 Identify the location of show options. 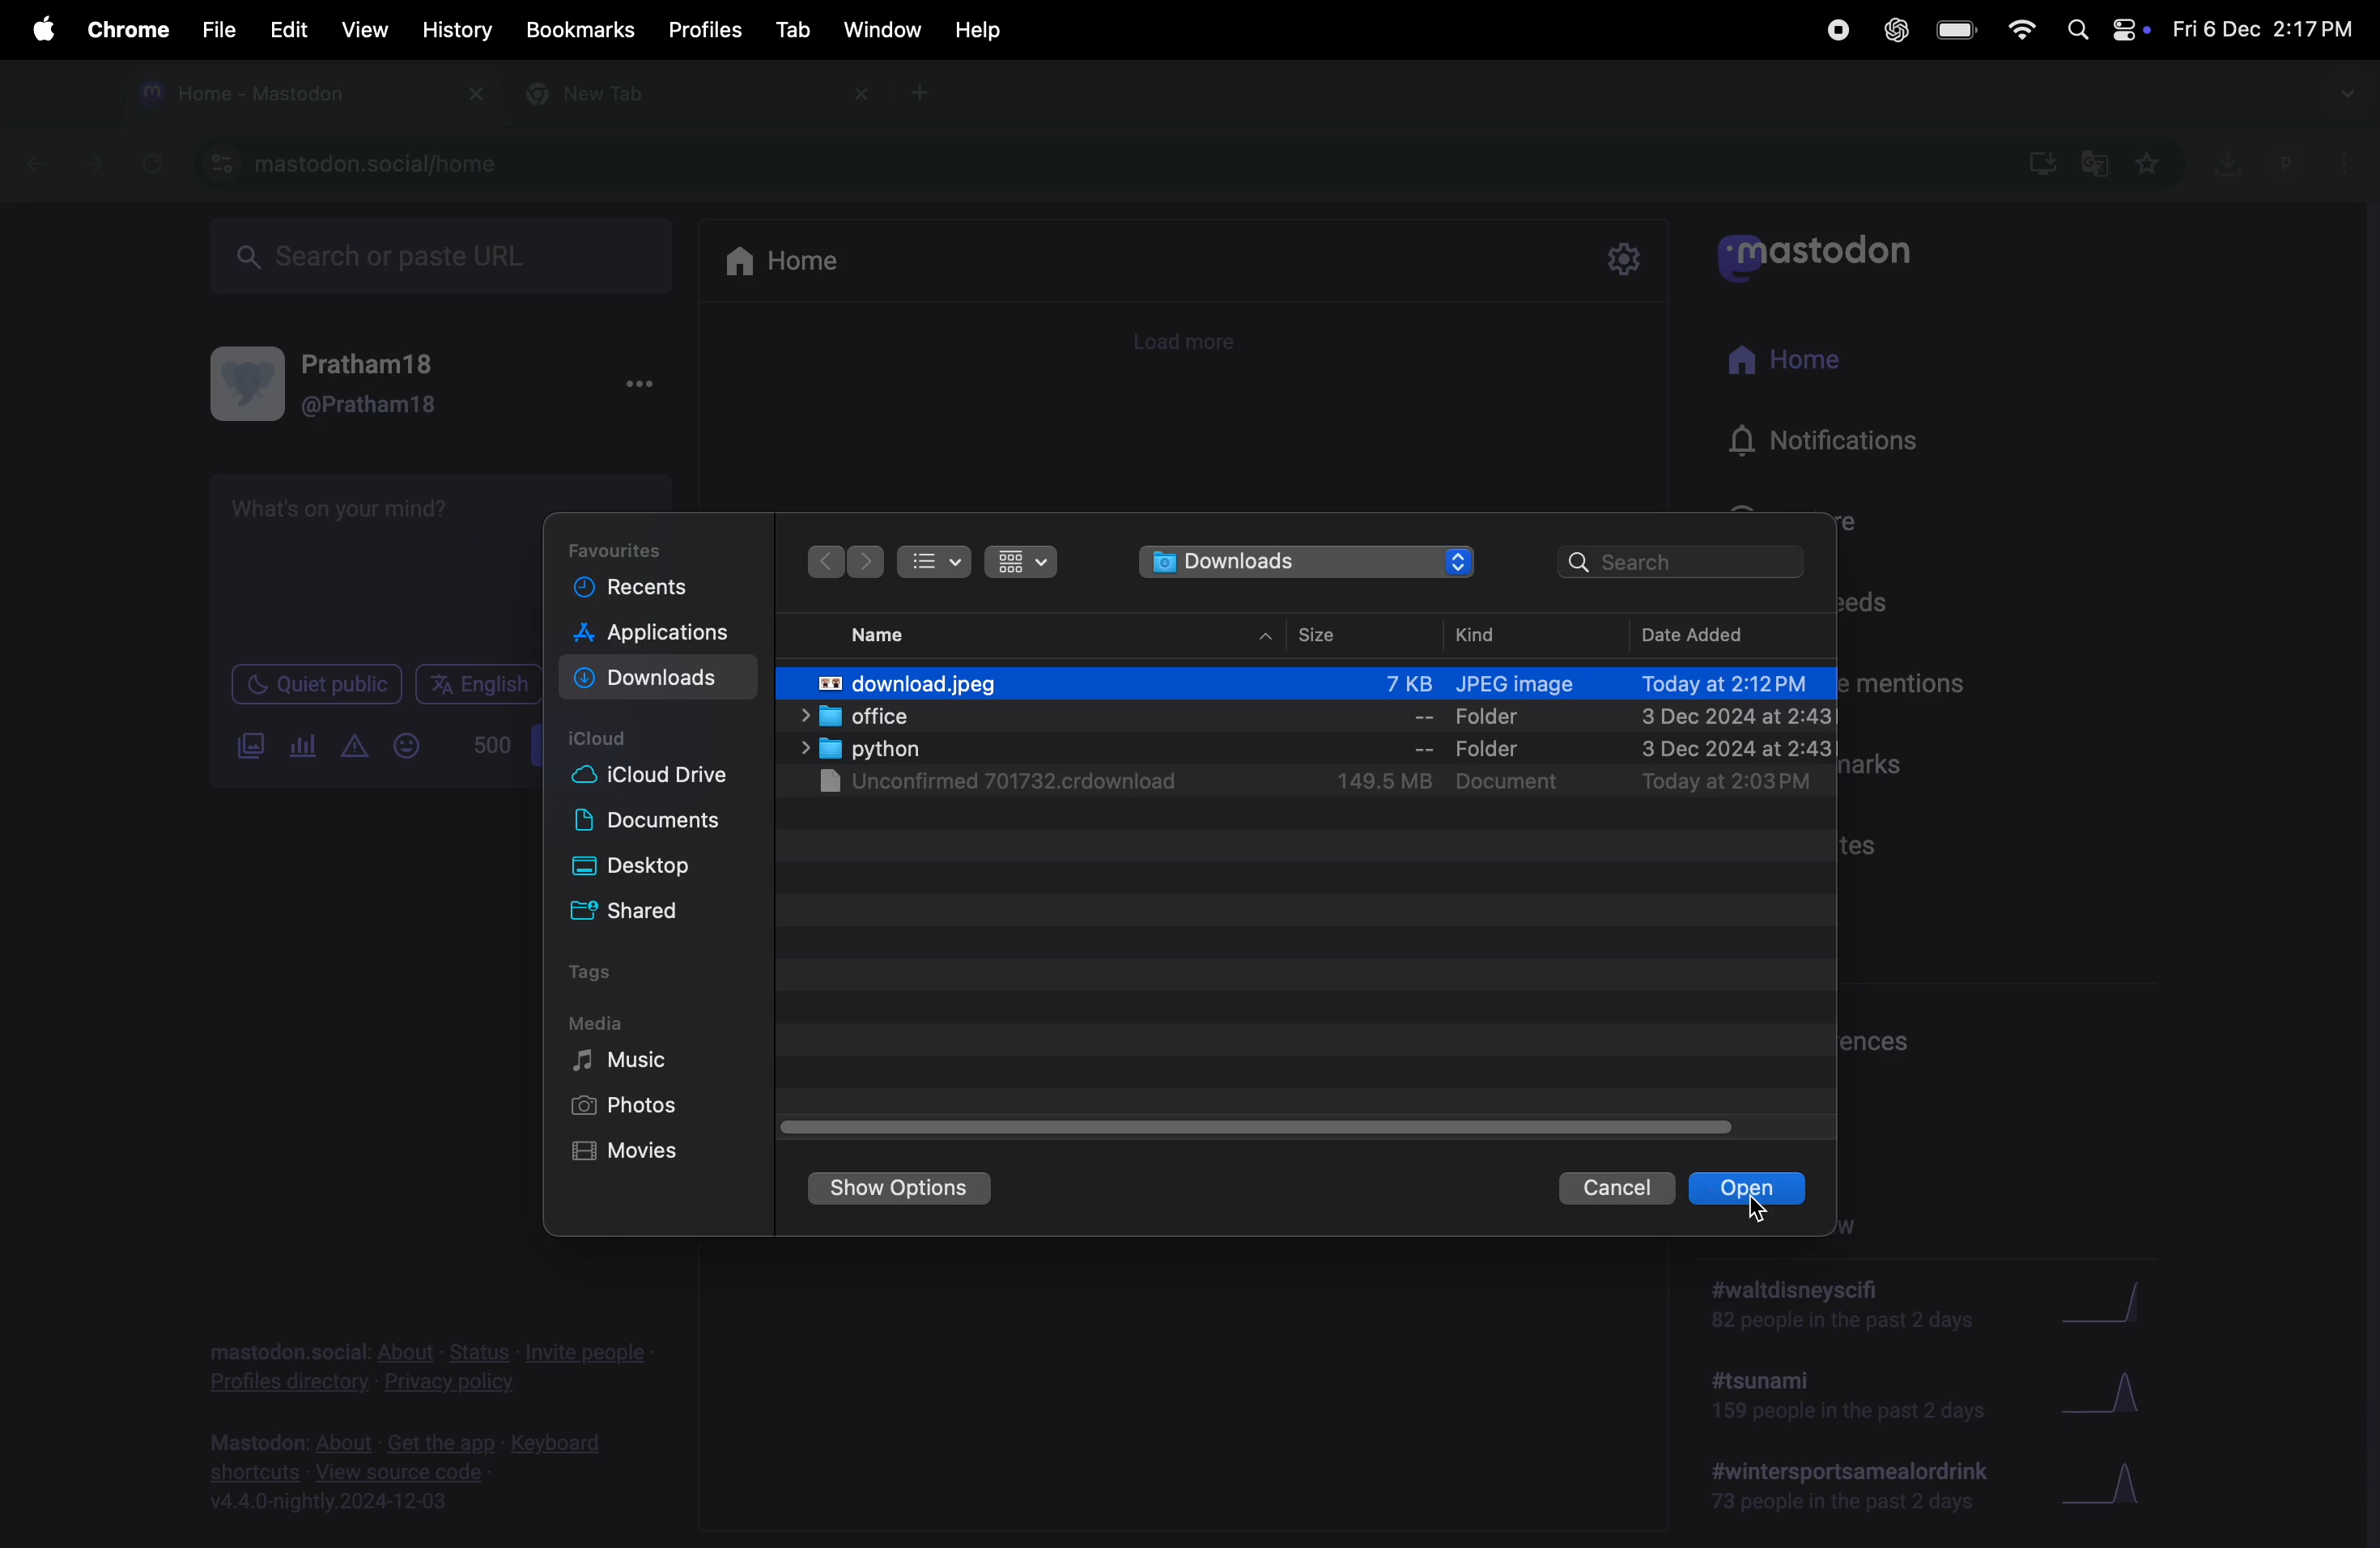
(906, 1191).